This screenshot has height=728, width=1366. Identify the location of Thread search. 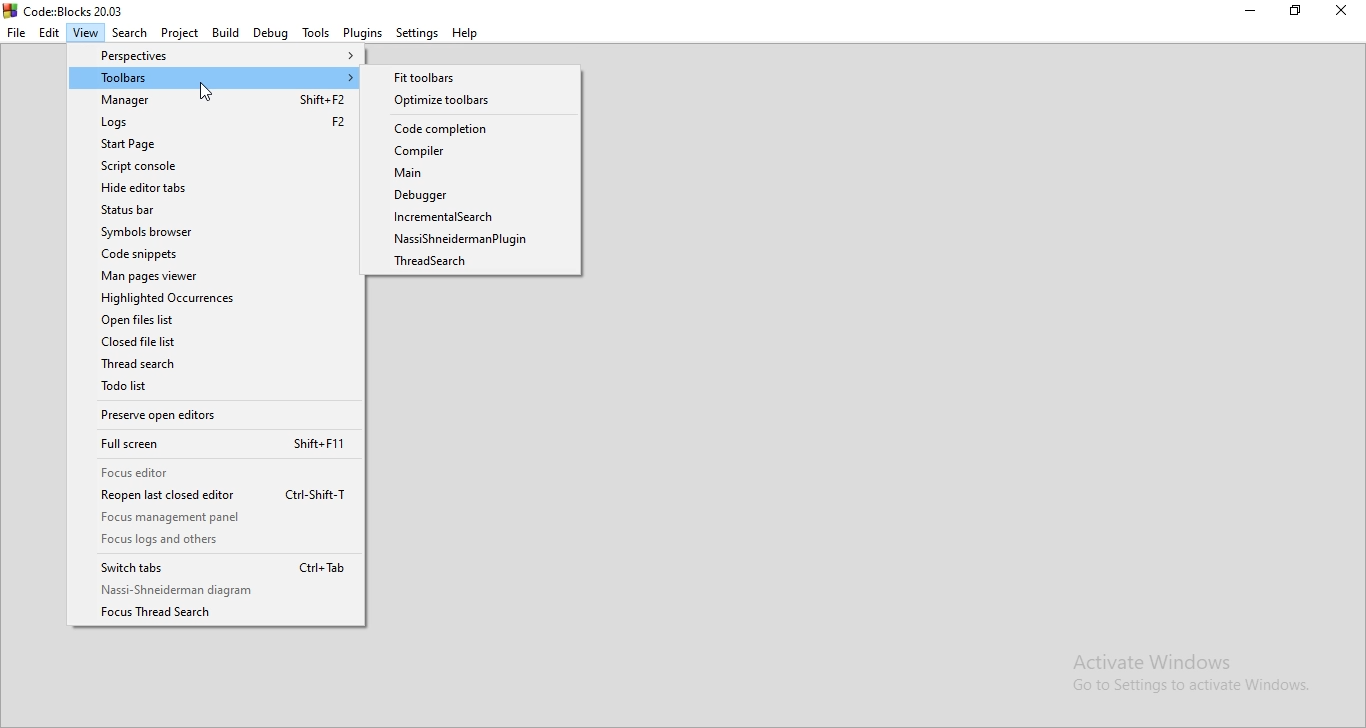
(476, 264).